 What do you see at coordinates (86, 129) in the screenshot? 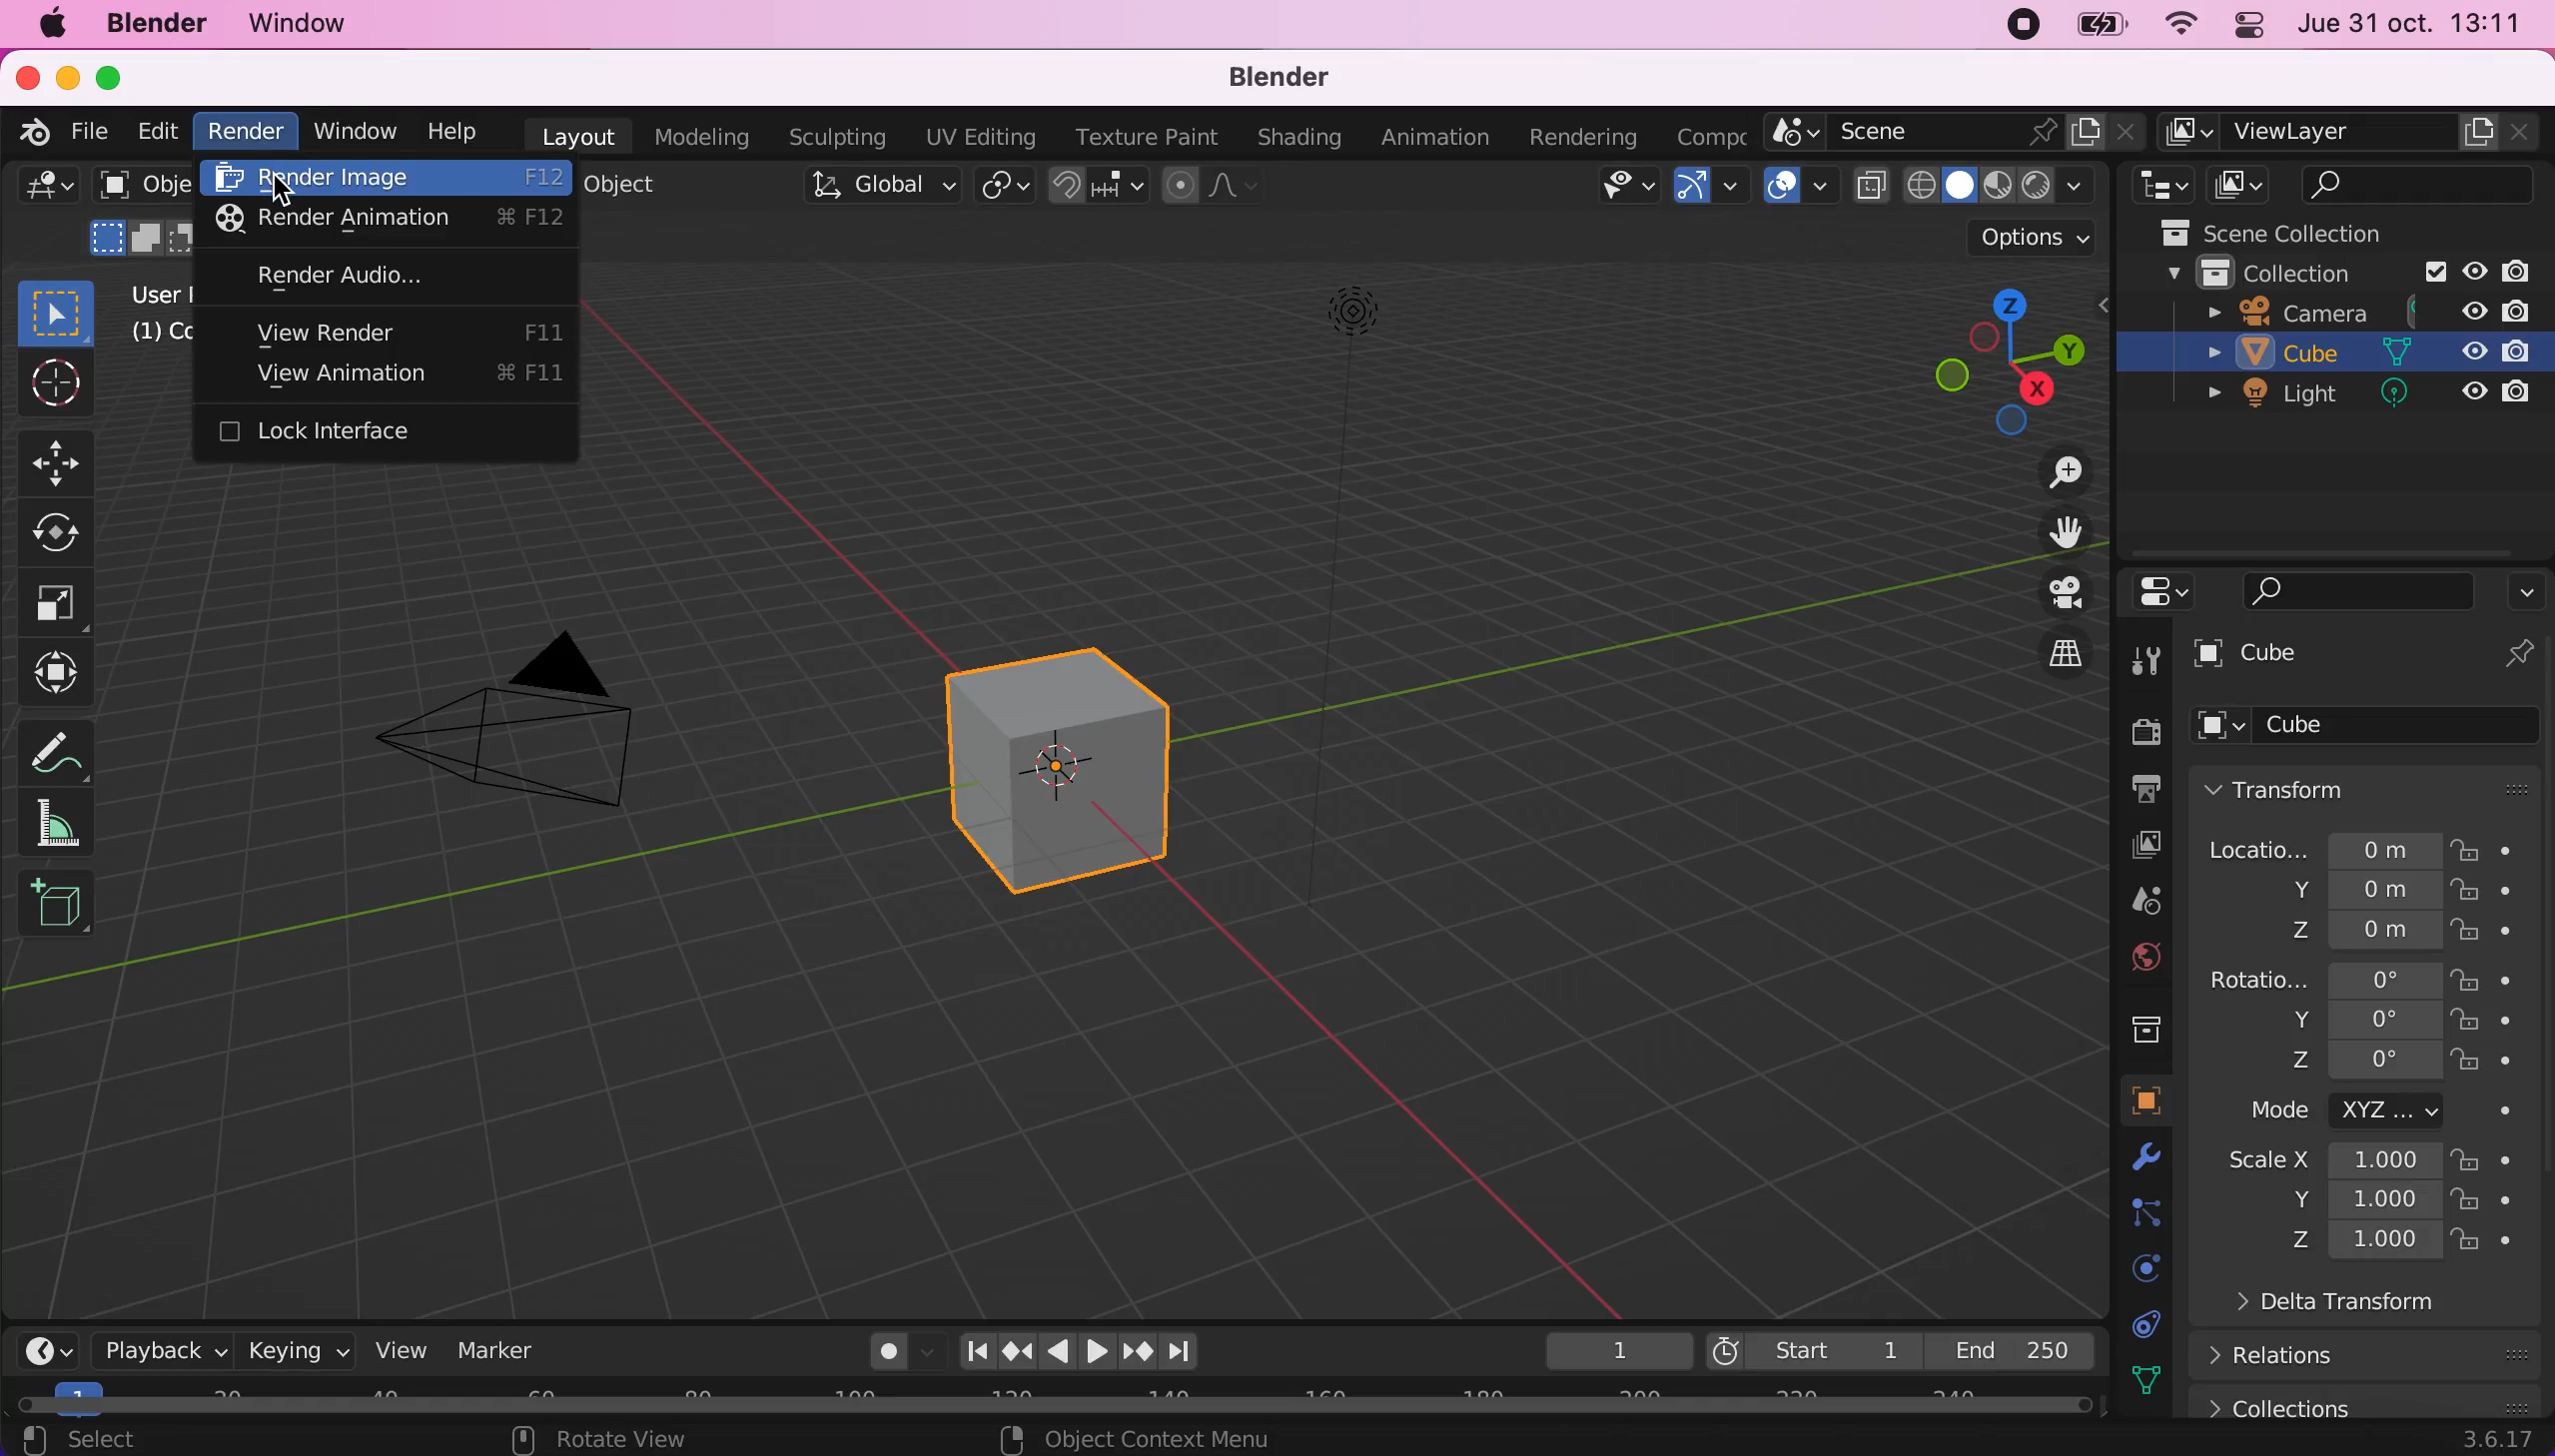
I see `file` at bounding box center [86, 129].